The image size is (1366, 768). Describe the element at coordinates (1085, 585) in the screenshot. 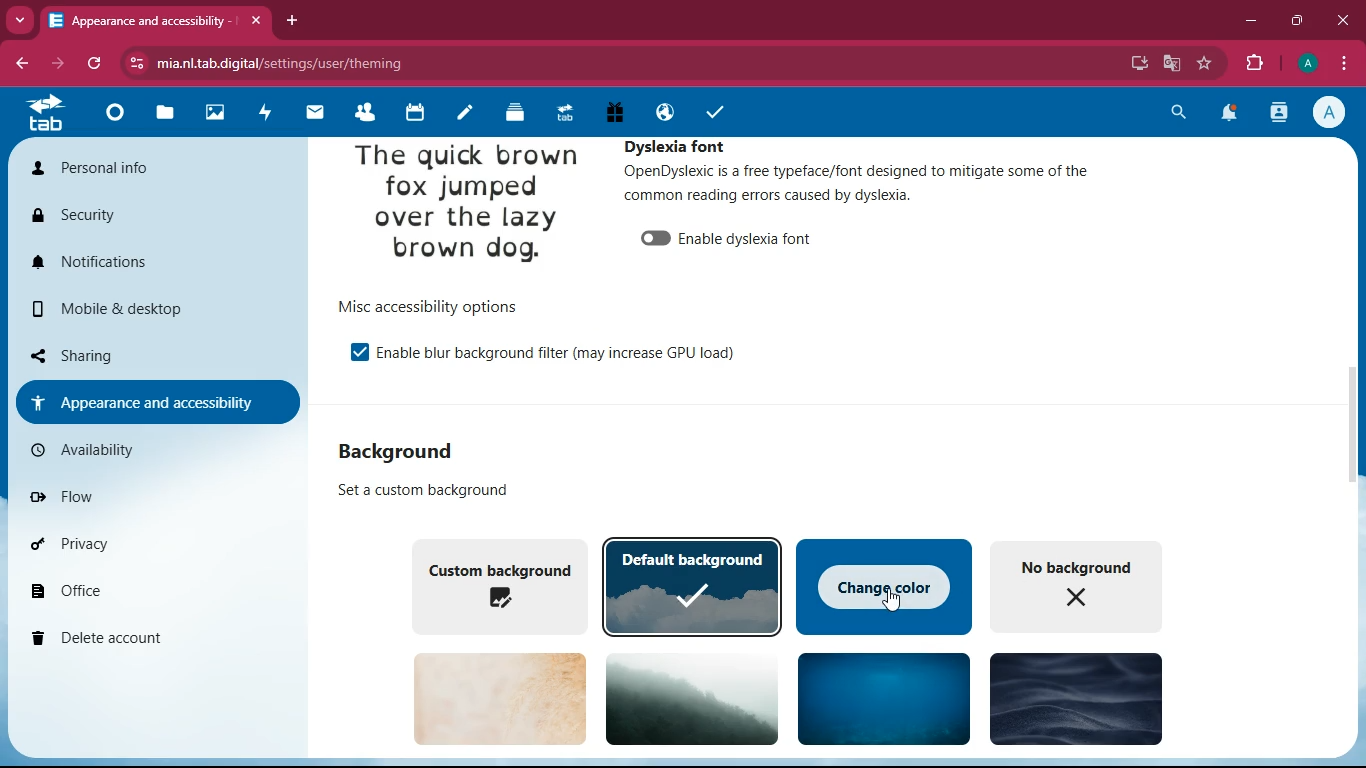

I see `no background` at that location.